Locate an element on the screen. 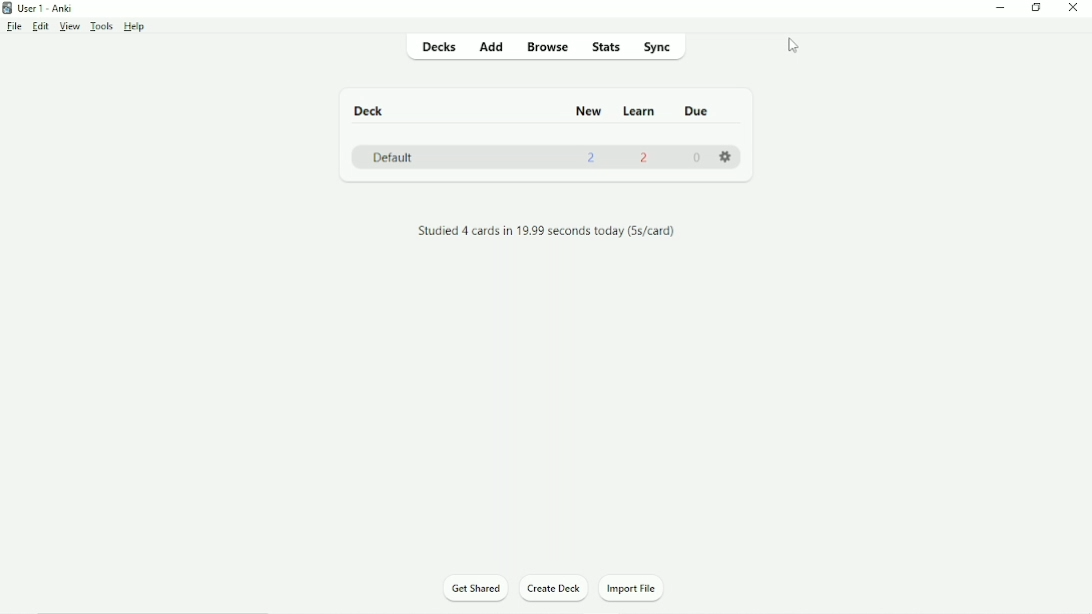  Minimize is located at coordinates (1002, 9).